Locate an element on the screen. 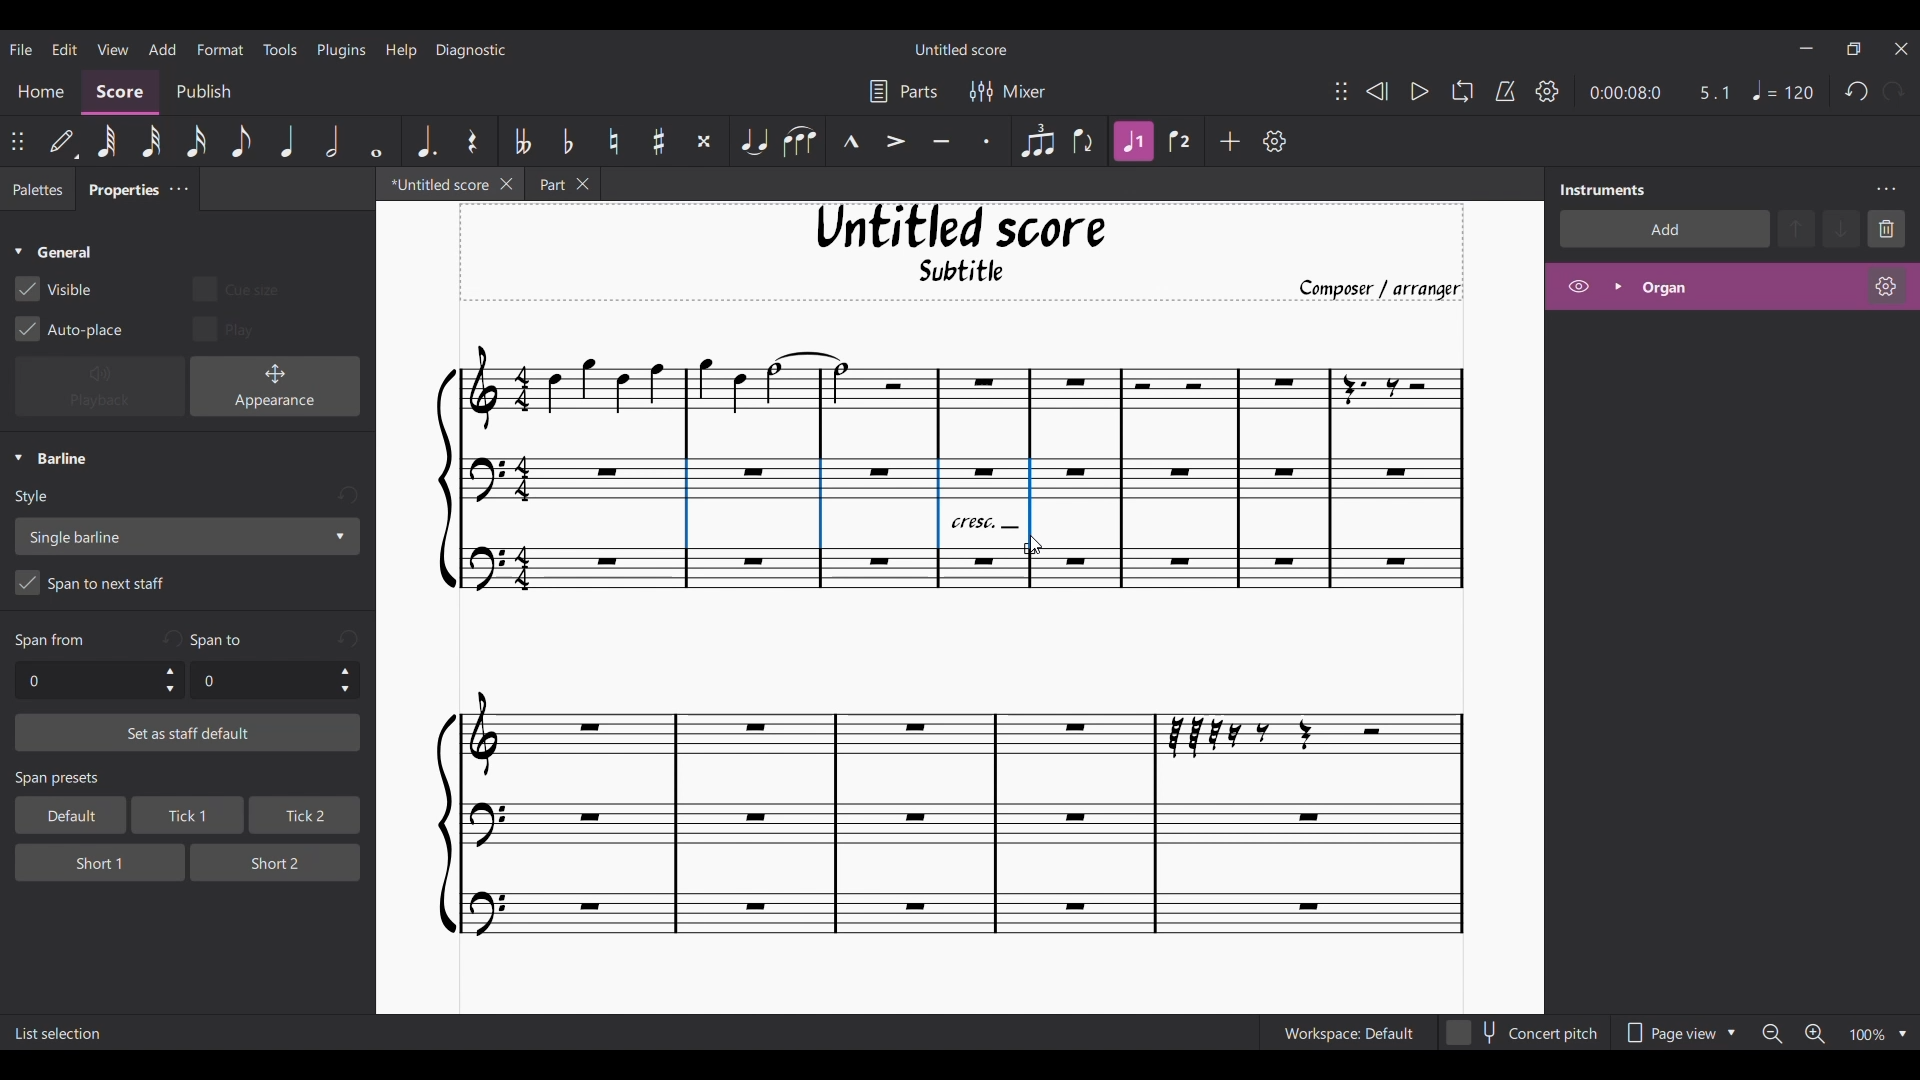 The width and height of the screenshot is (1920, 1080). Increase/Decrease Span to is located at coordinates (345, 681).